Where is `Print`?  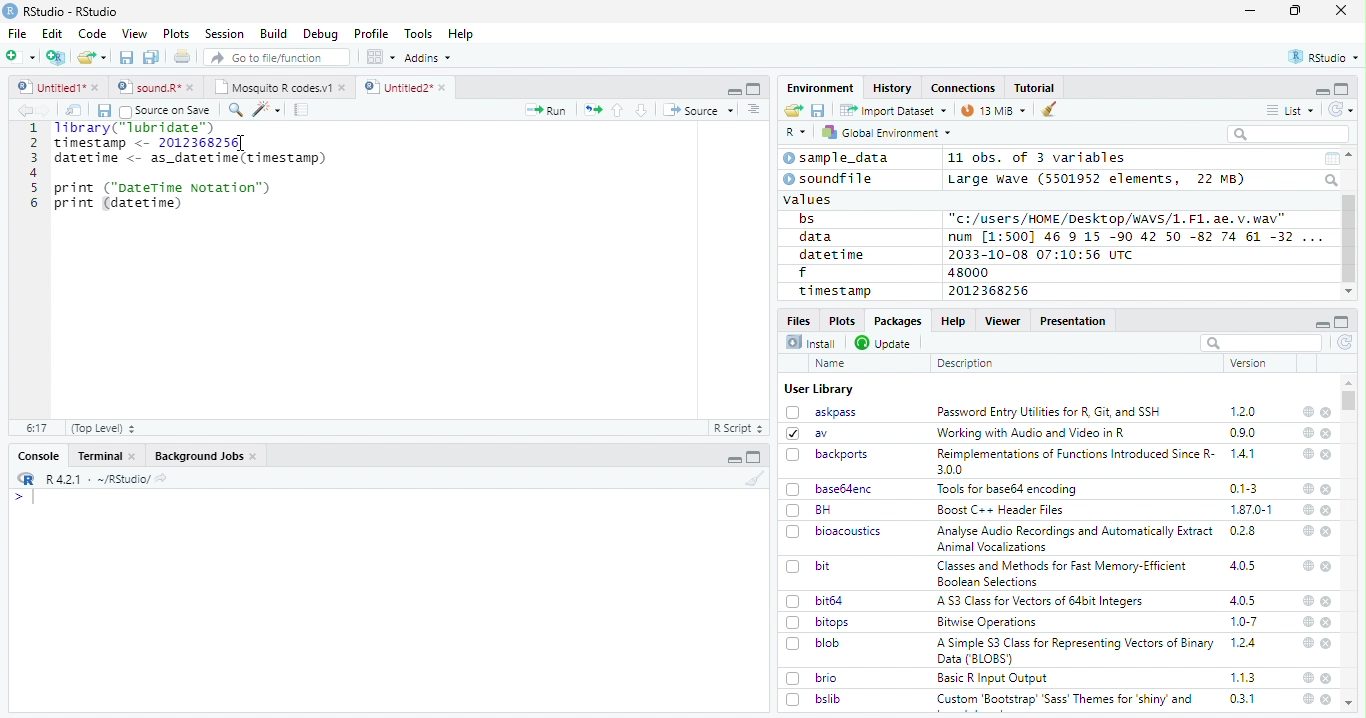
Print is located at coordinates (183, 56).